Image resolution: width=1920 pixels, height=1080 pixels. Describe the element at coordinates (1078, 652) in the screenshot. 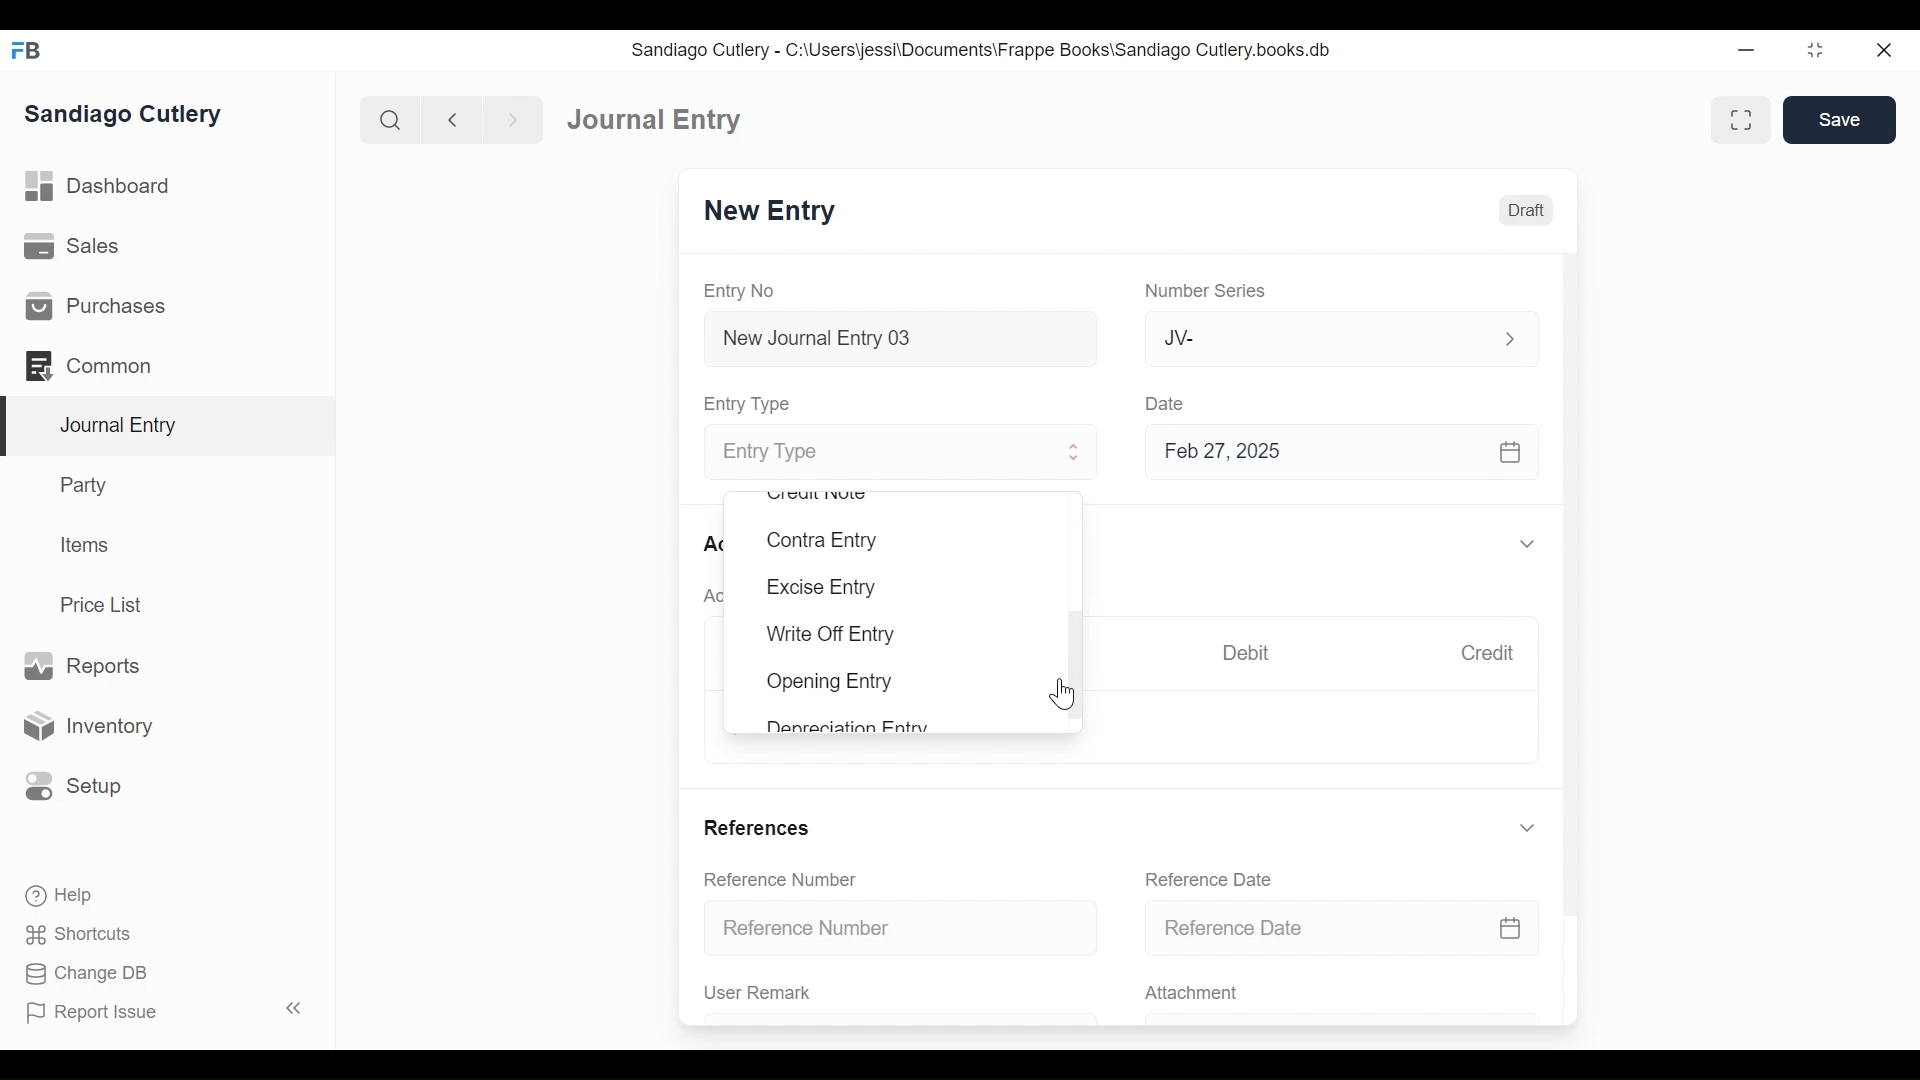

I see `Vertical Scroll bar` at that location.